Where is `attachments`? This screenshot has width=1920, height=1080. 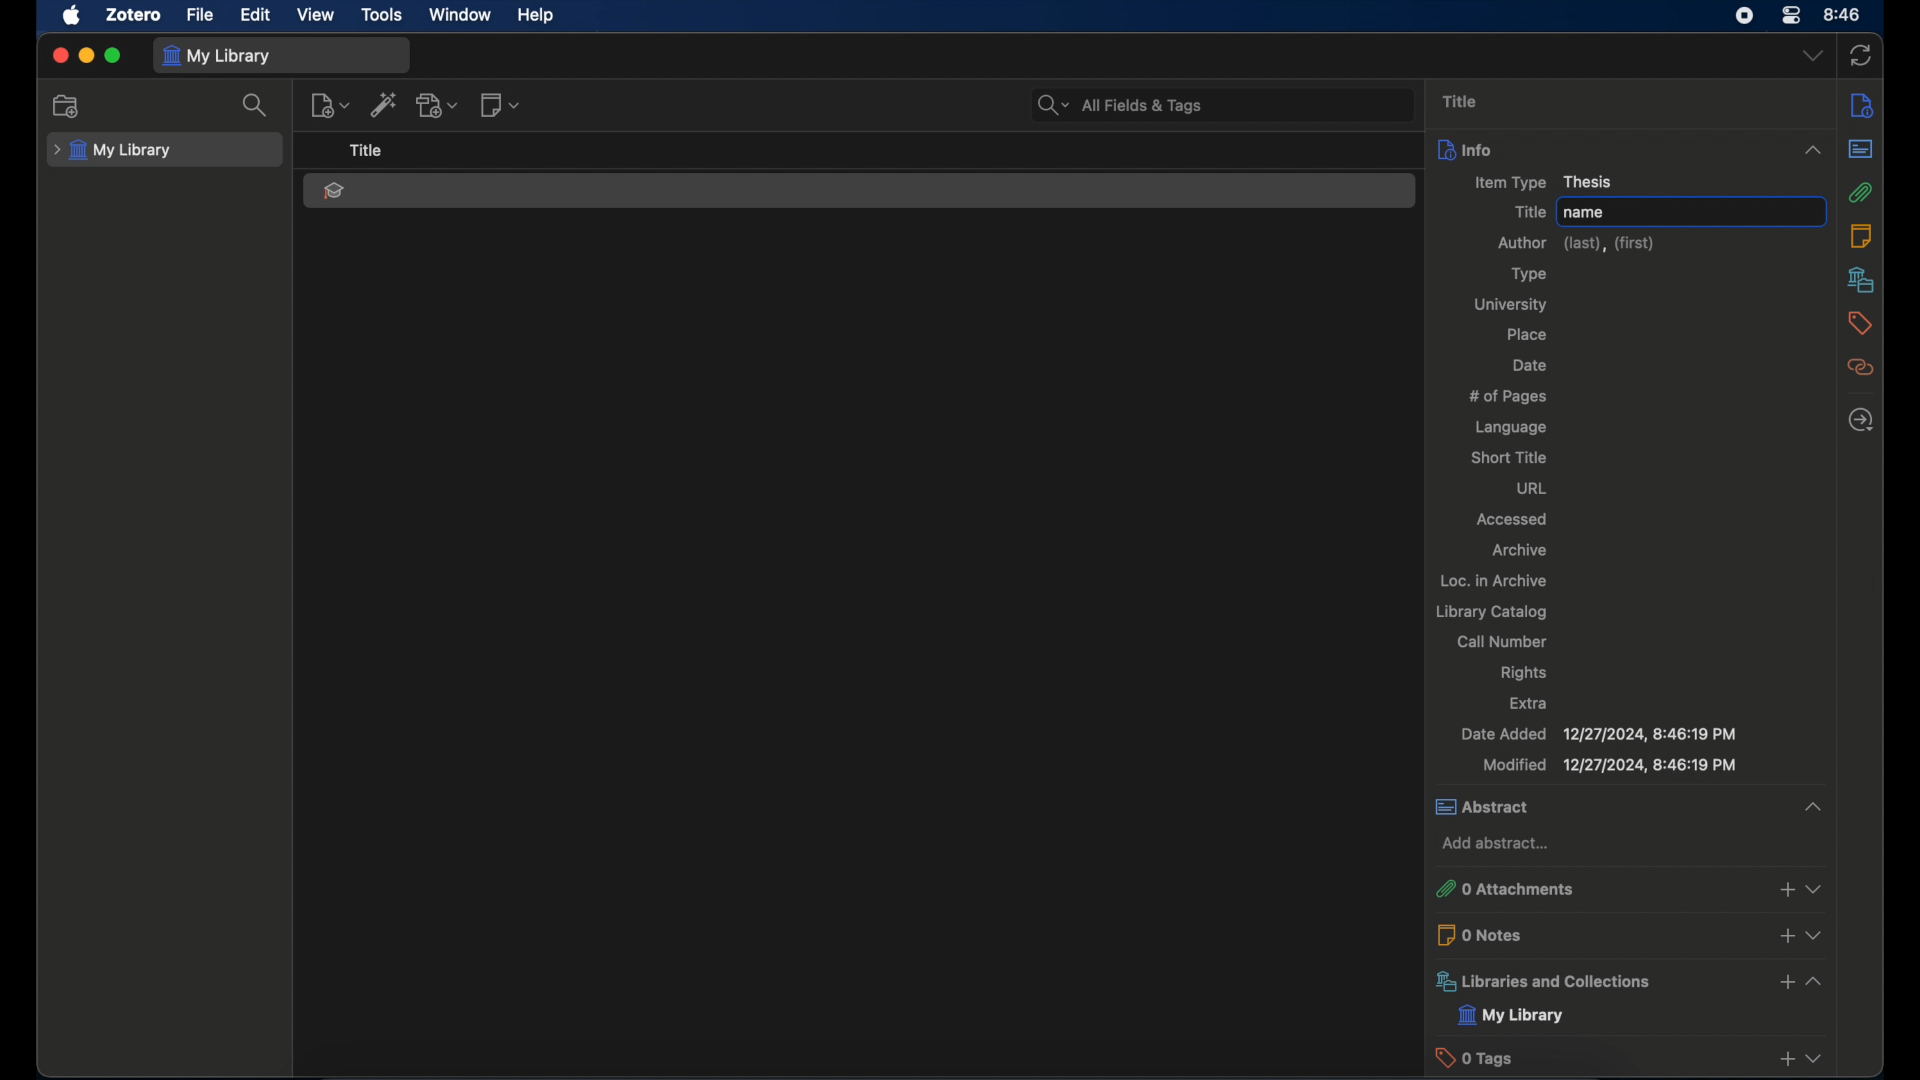 attachments is located at coordinates (1861, 193).